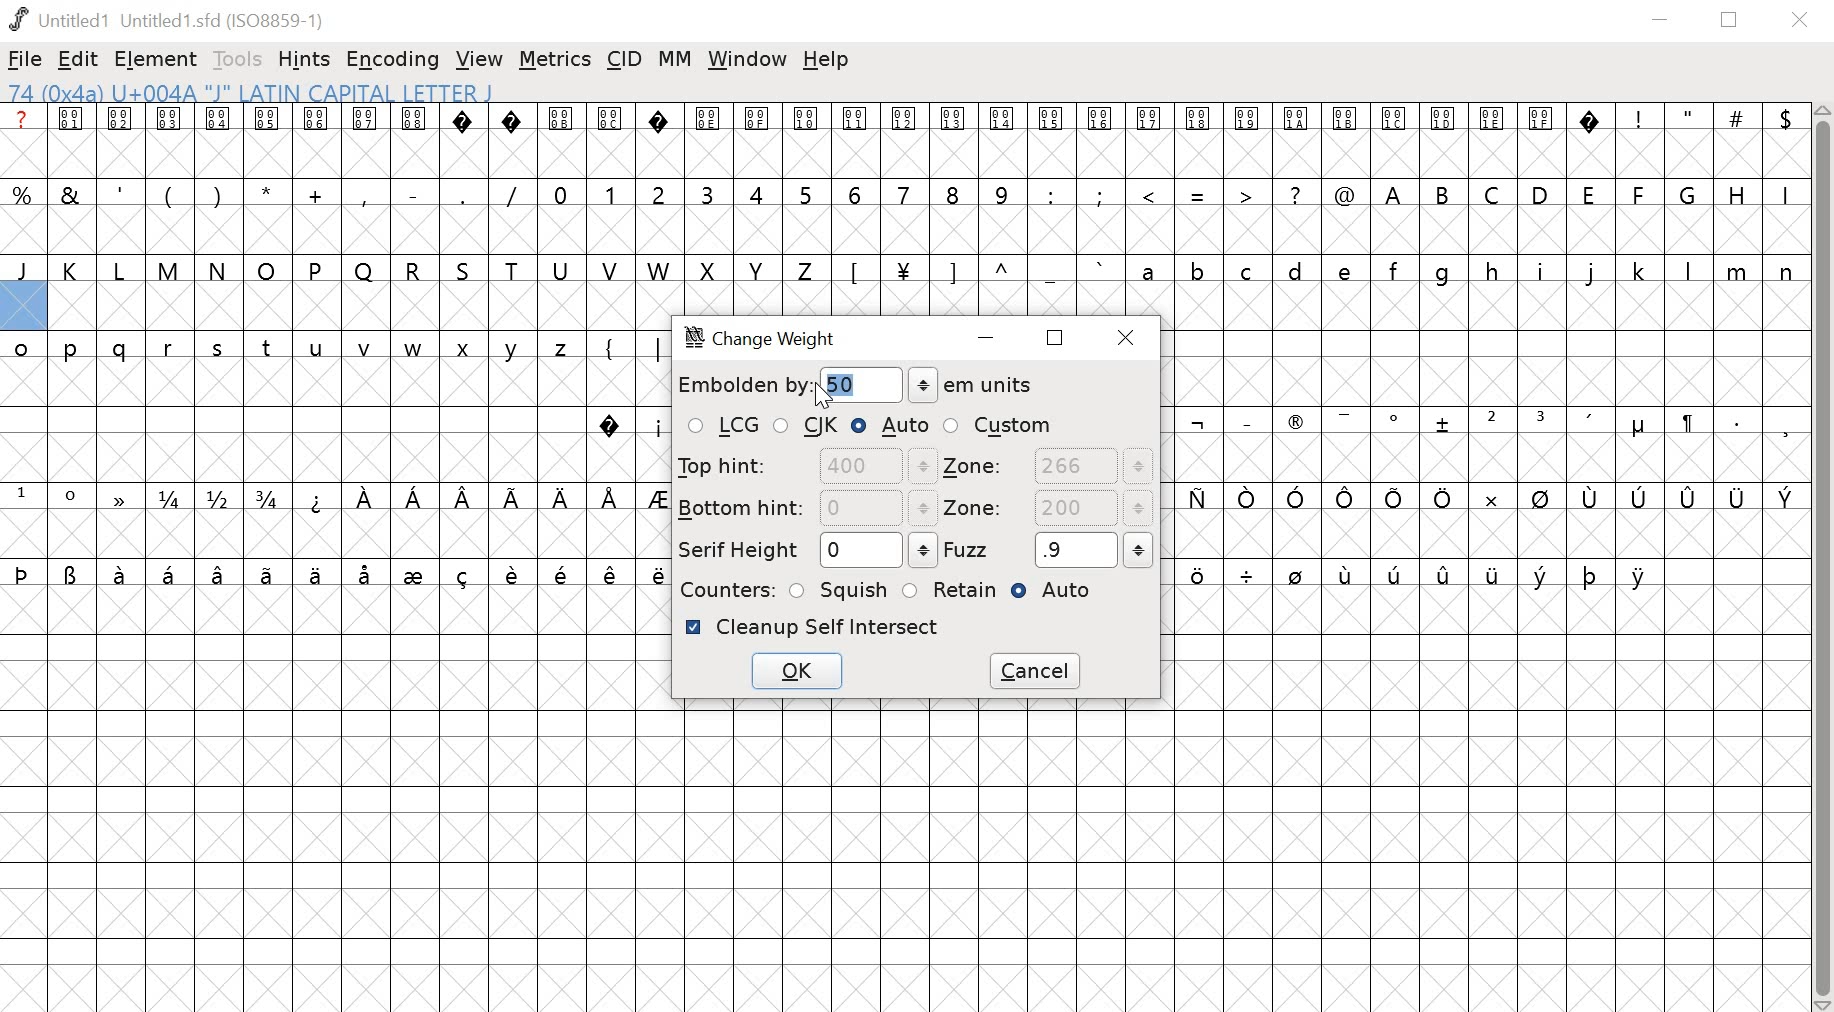 Image resolution: width=1834 pixels, height=1012 pixels. Describe the element at coordinates (976, 270) in the screenshot. I see `symbols` at that location.